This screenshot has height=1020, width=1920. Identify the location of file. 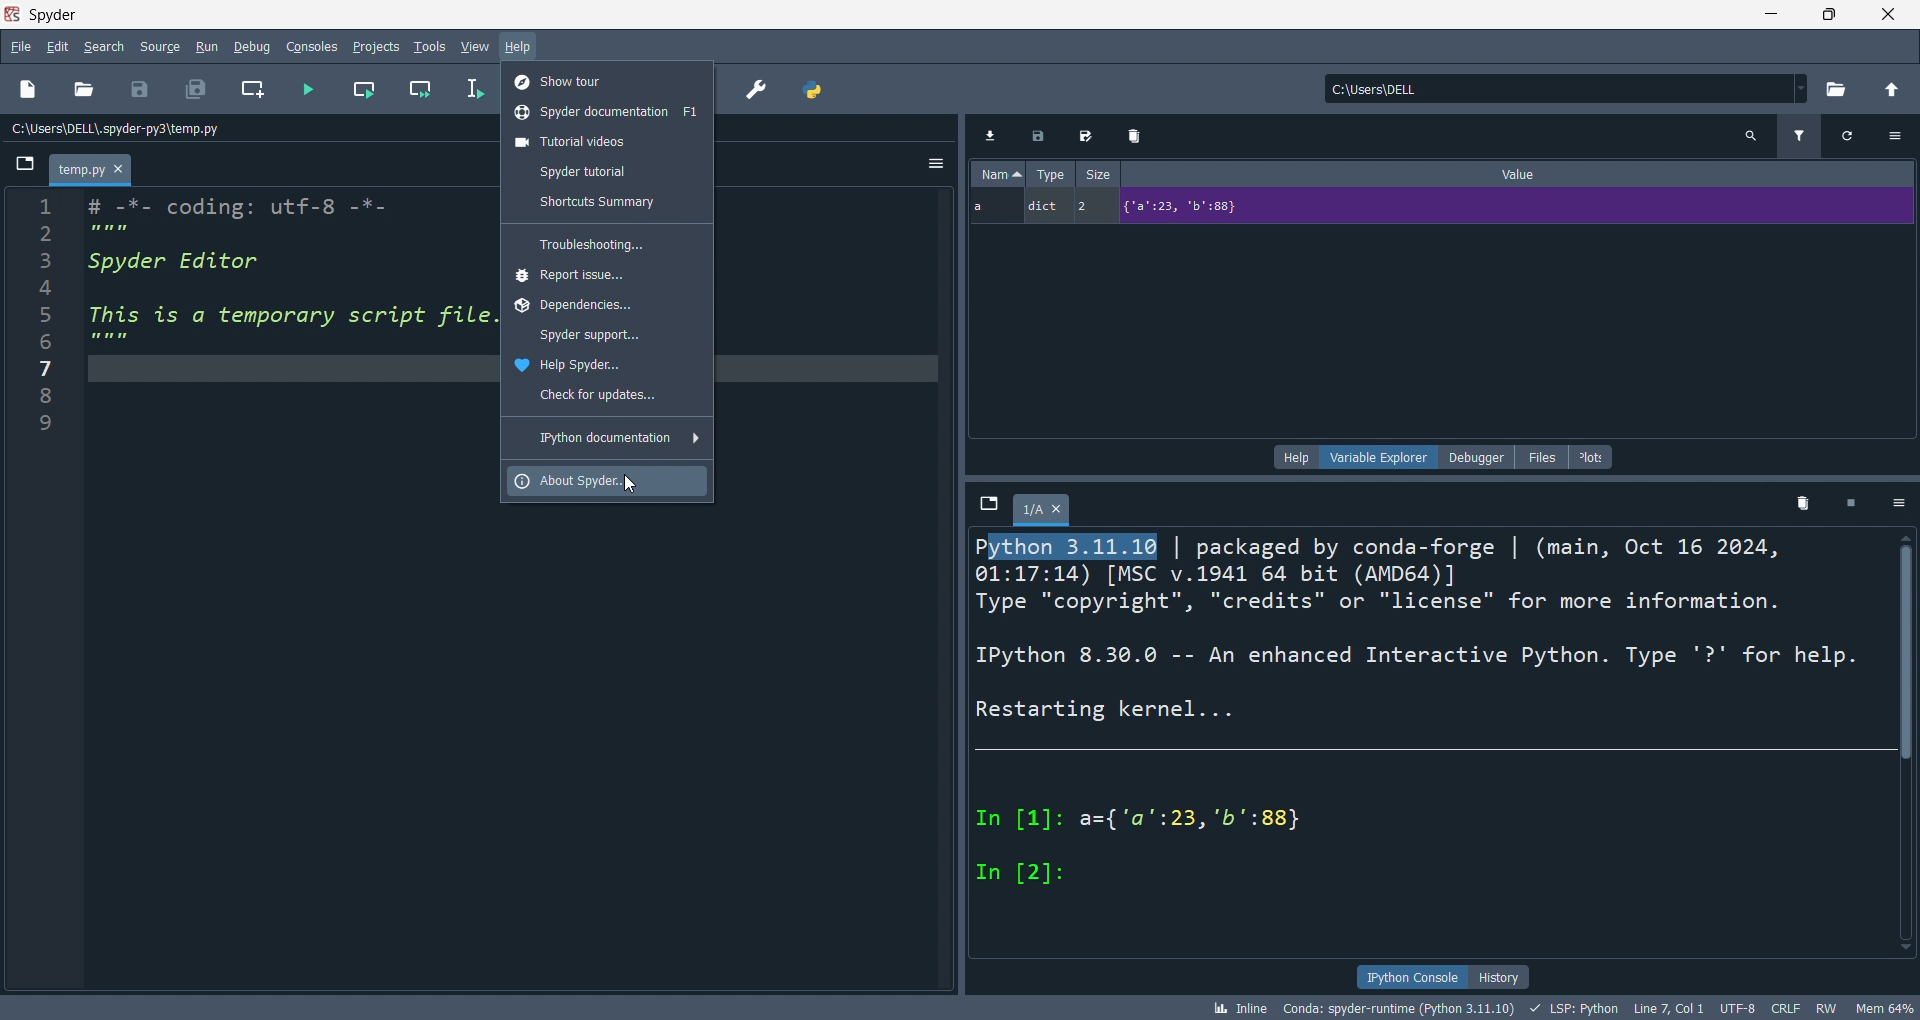
(20, 46).